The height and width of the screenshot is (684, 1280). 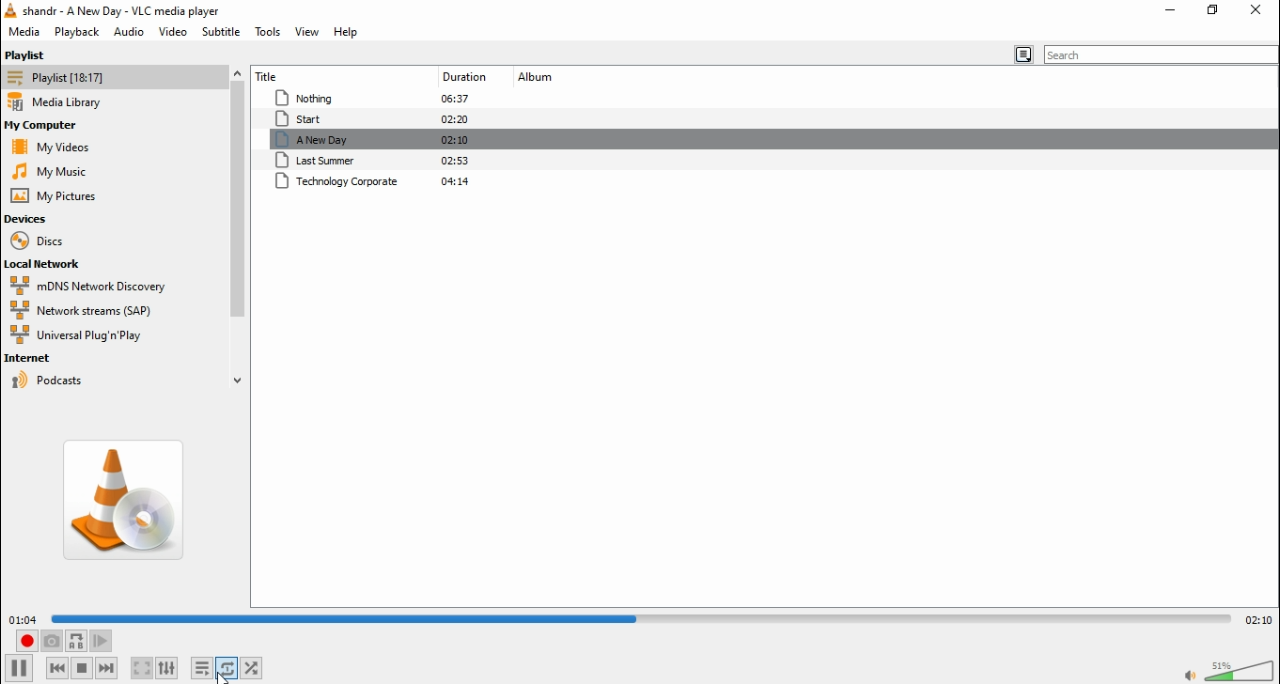 What do you see at coordinates (171, 666) in the screenshot?
I see `show extended settings` at bounding box center [171, 666].